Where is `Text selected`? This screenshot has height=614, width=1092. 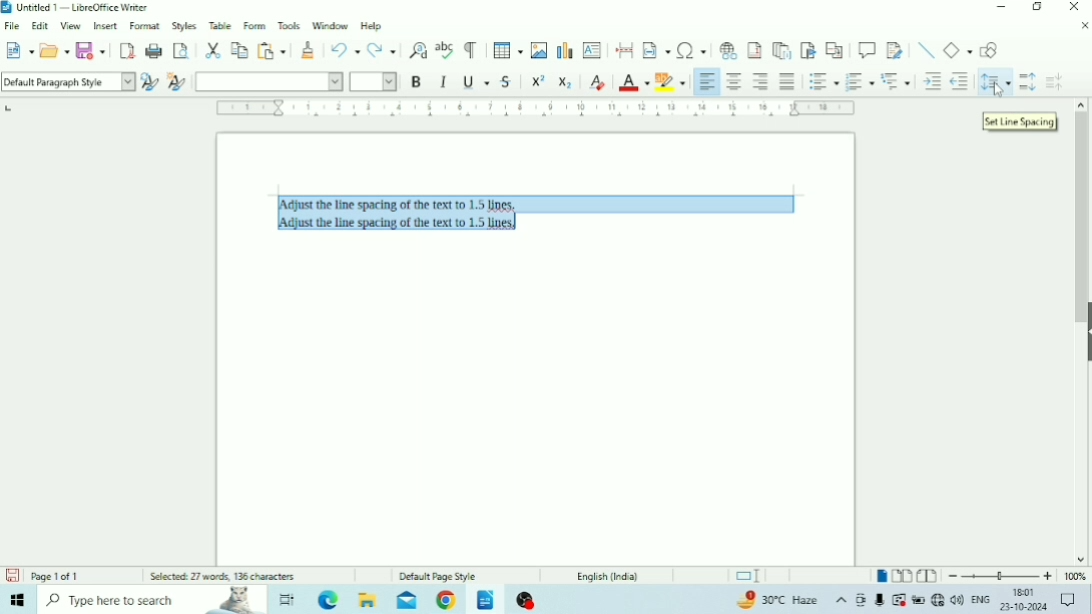
Text selected is located at coordinates (537, 214).